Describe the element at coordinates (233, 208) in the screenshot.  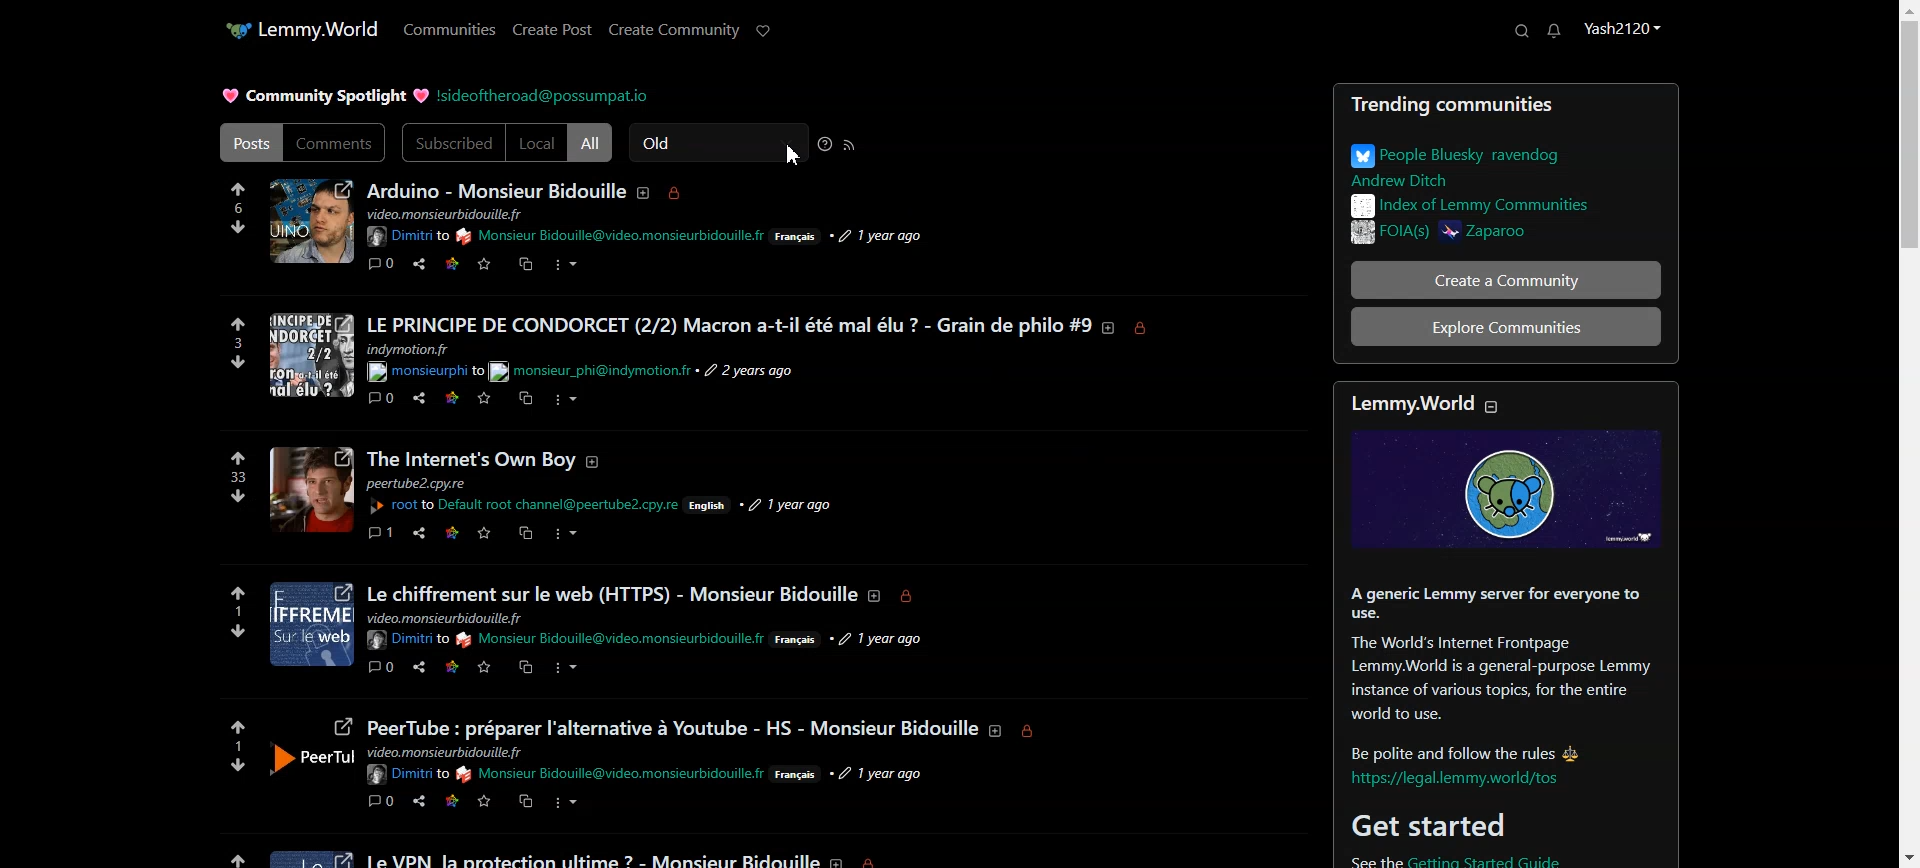
I see `6` at that location.